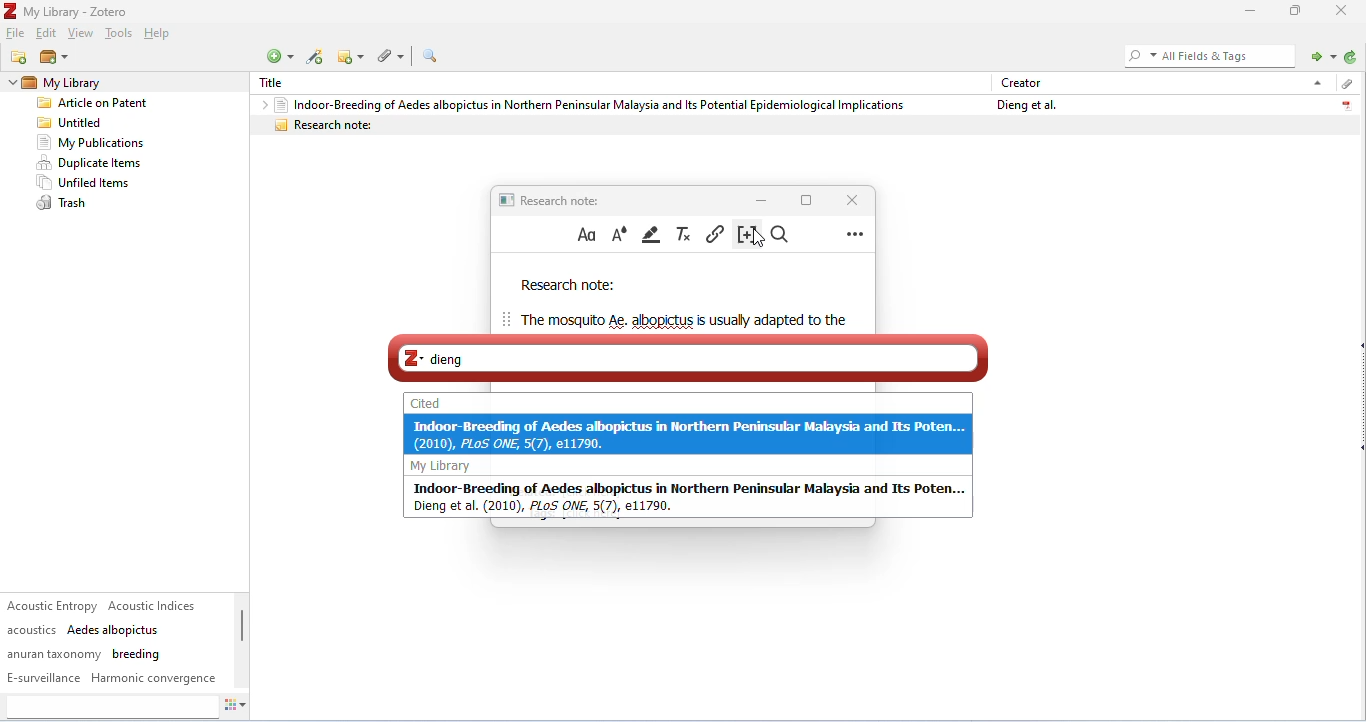 This screenshot has width=1366, height=722. What do you see at coordinates (587, 235) in the screenshot?
I see `format text` at bounding box center [587, 235].